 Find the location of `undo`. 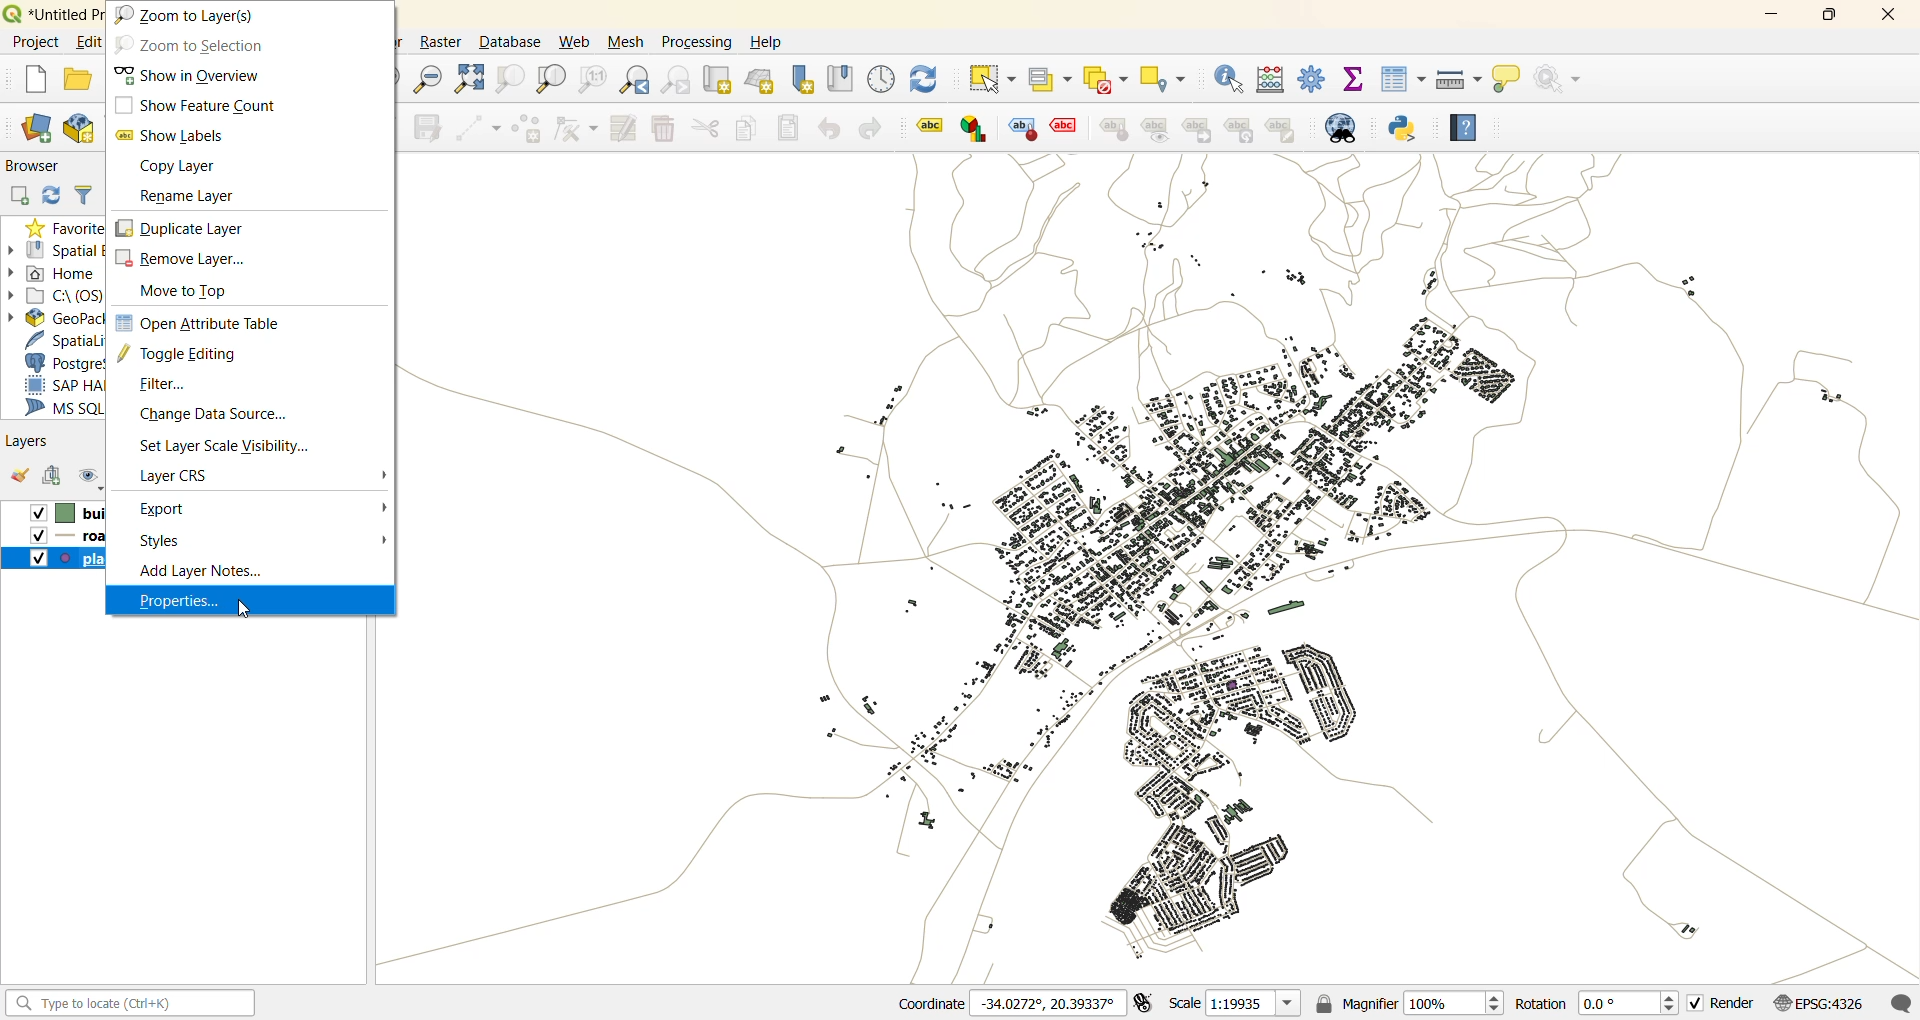

undo is located at coordinates (831, 130).